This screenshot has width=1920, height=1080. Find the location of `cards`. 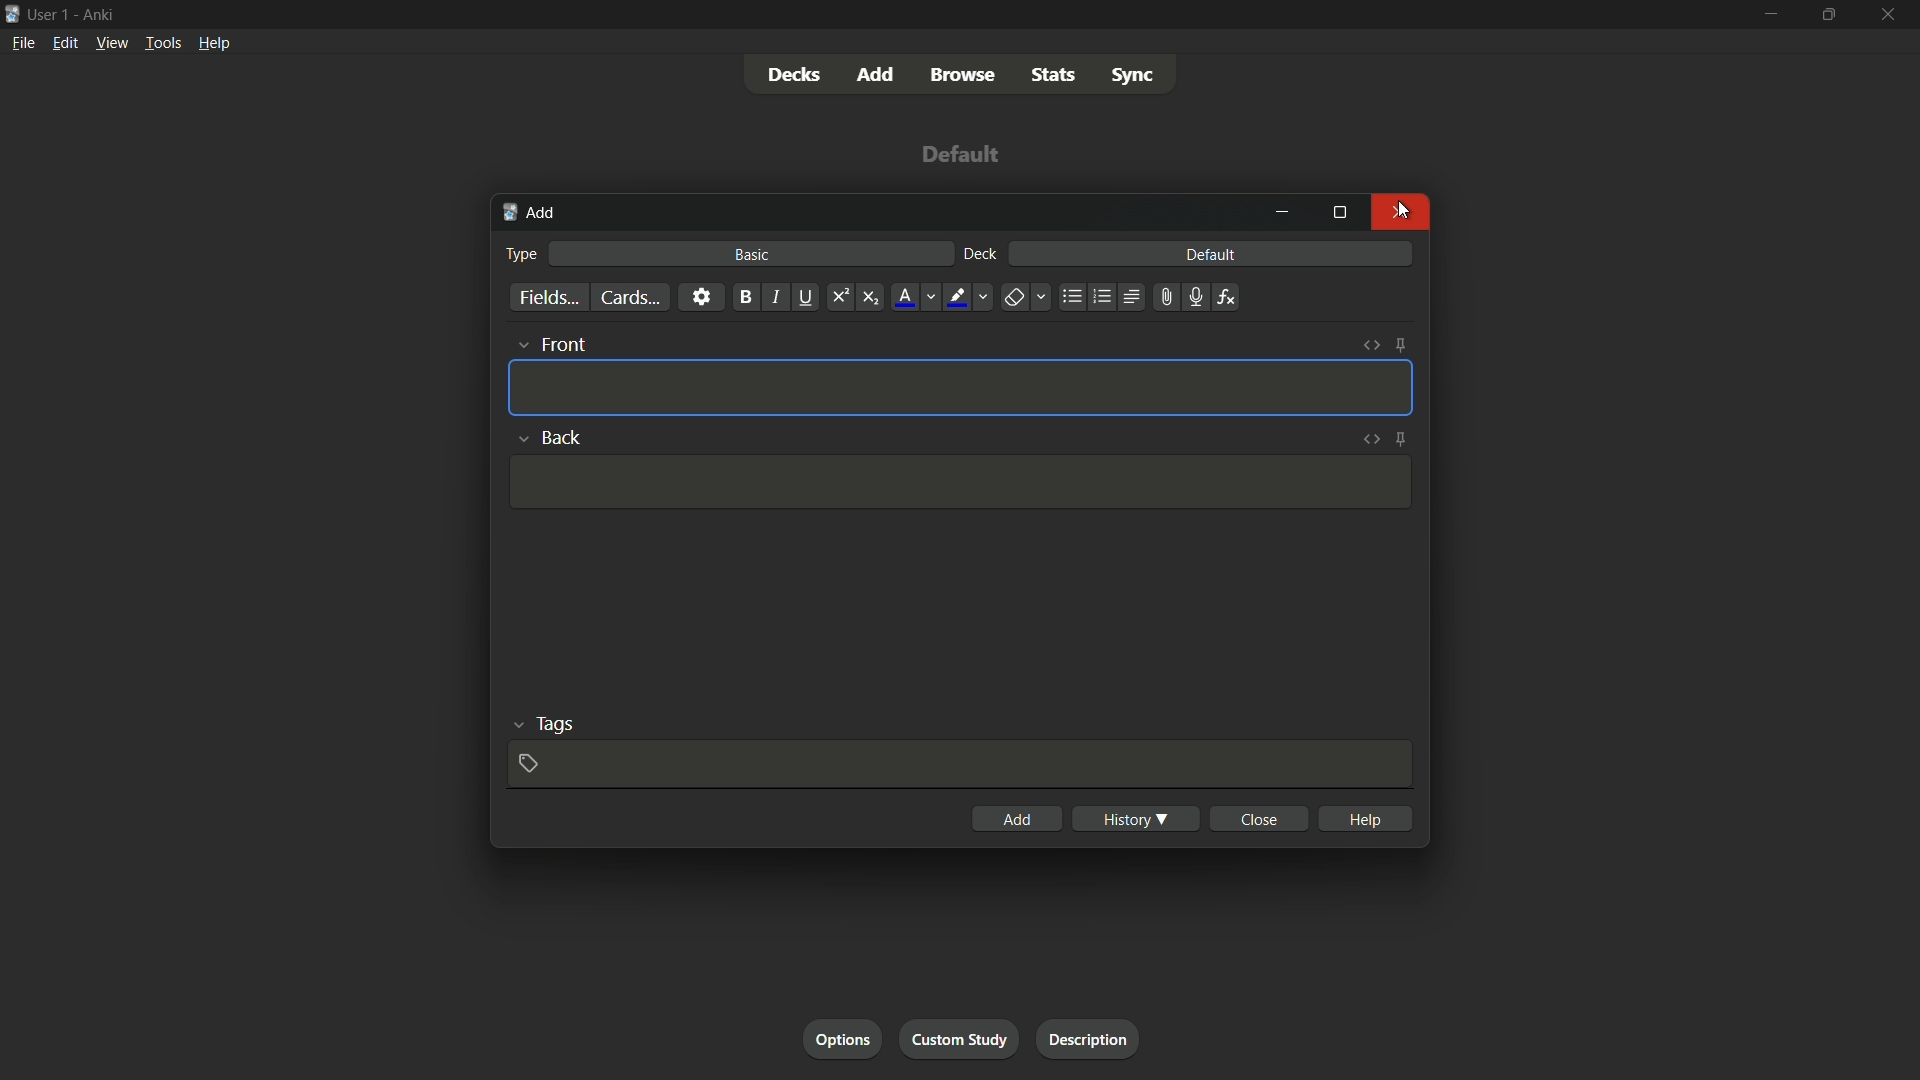

cards is located at coordinates (629, 297).